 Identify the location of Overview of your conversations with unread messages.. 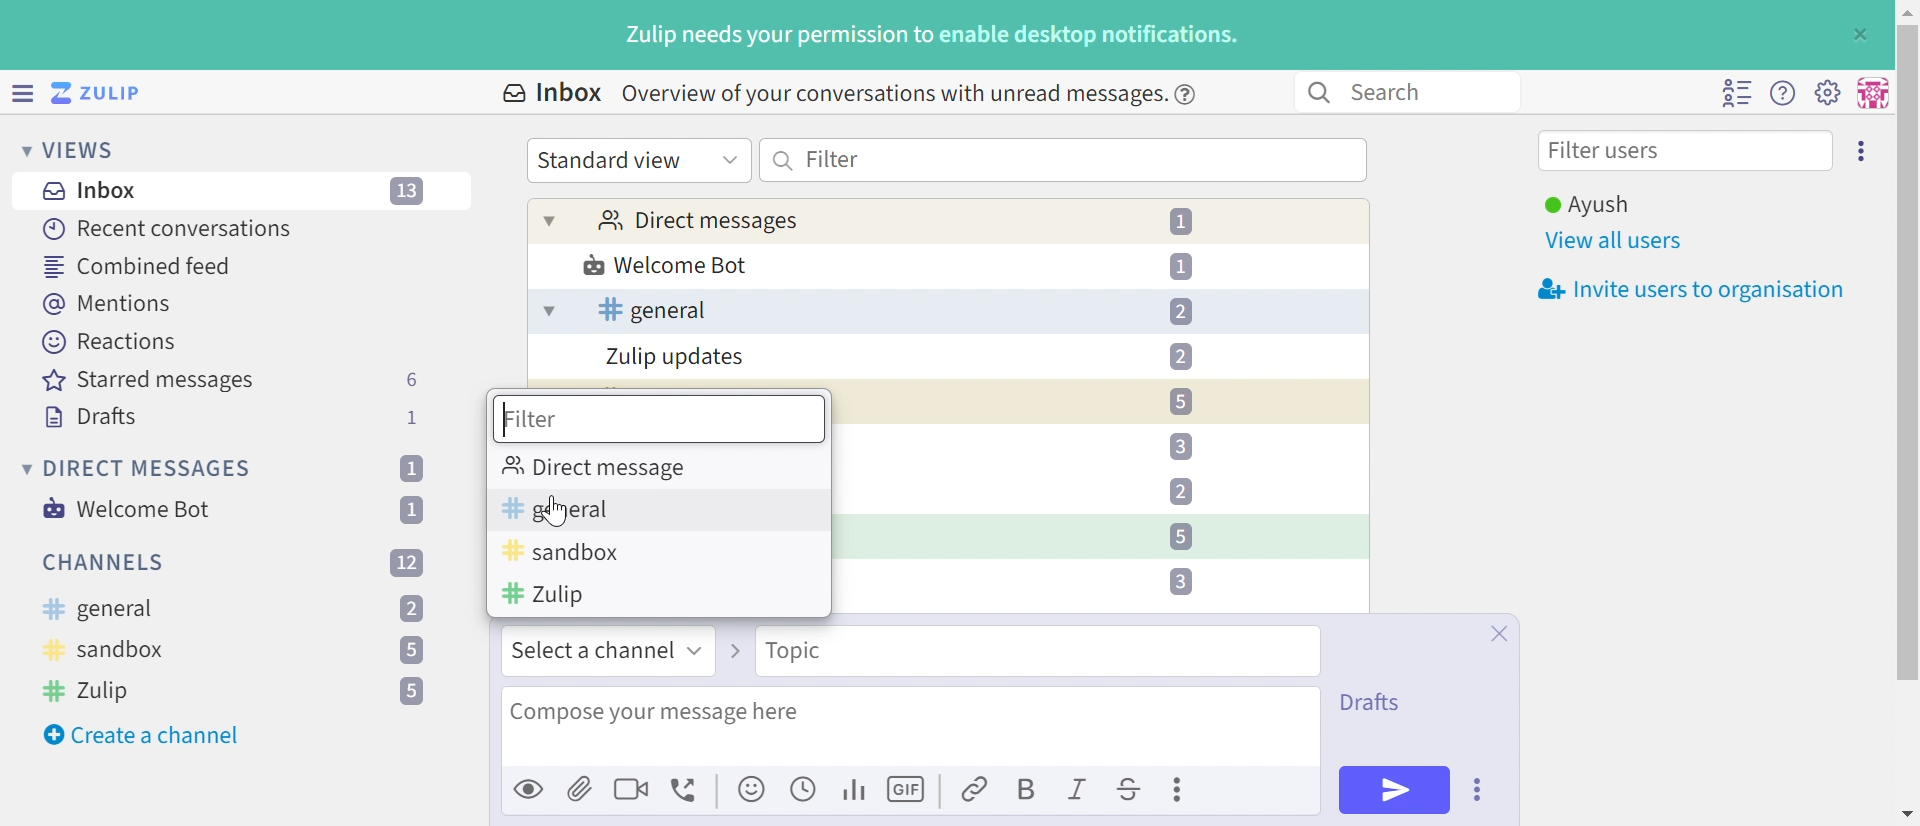
(890, 93).